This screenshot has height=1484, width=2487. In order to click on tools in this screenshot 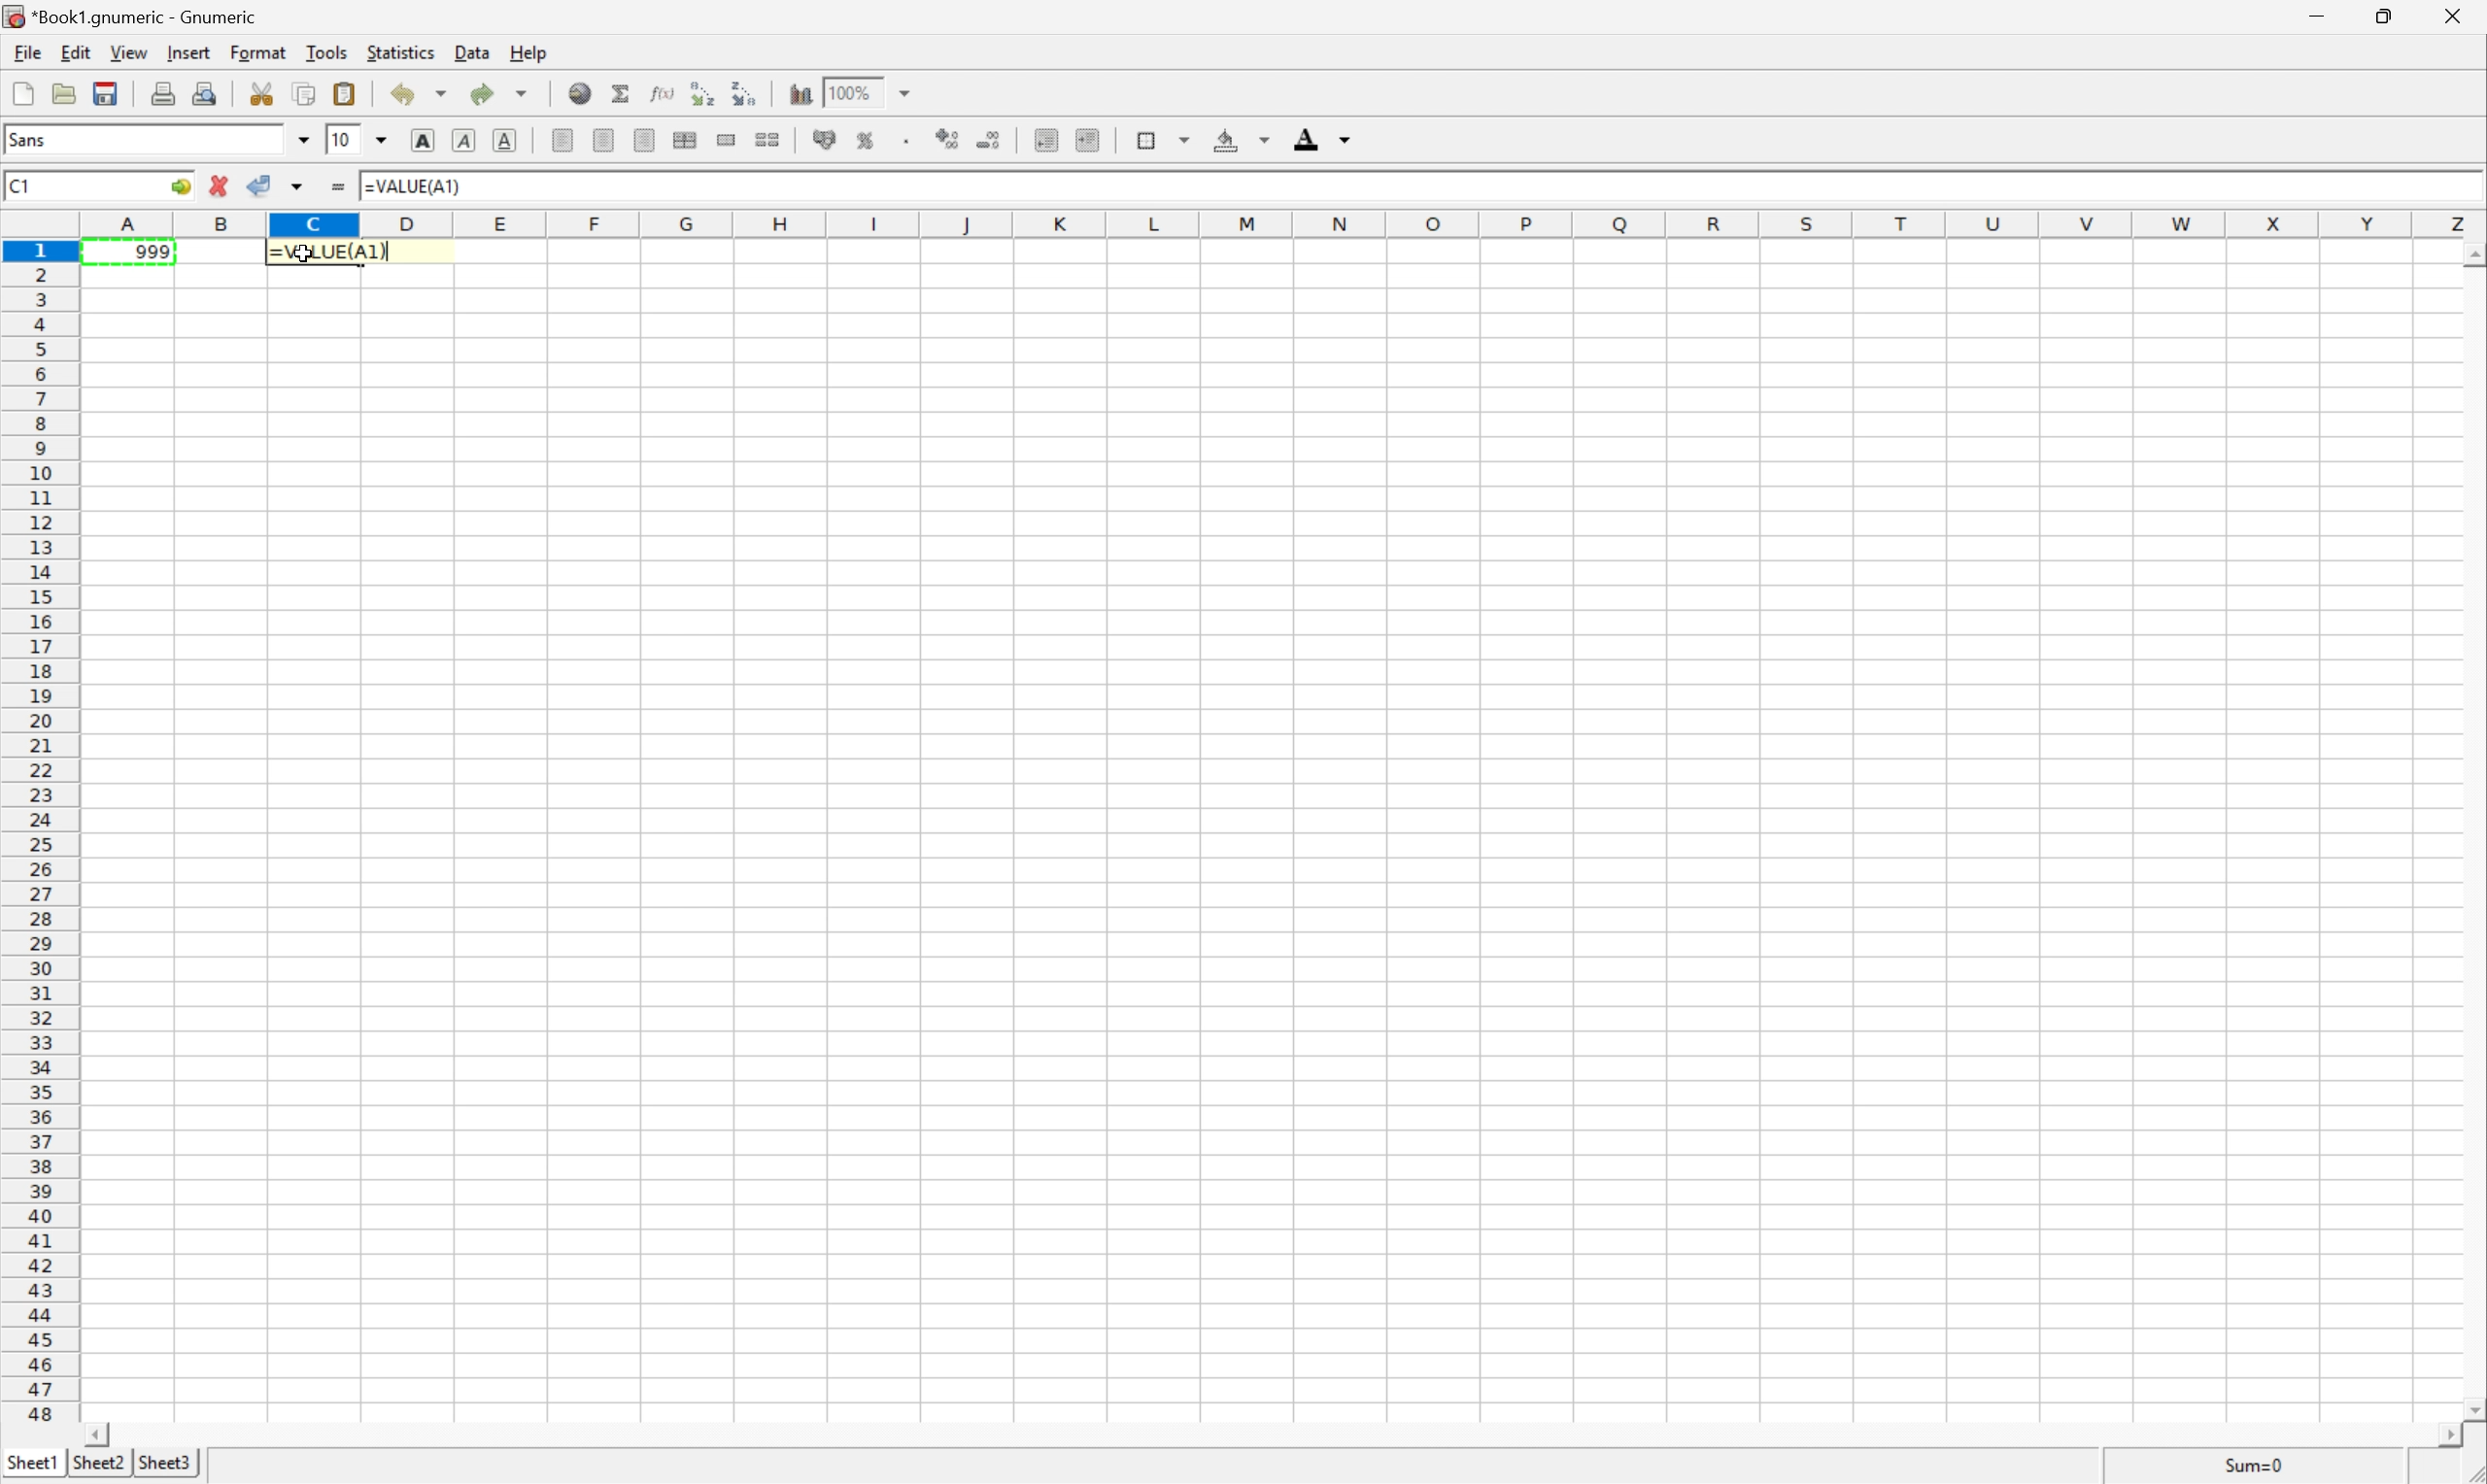, I will do `click(328, 54)`.